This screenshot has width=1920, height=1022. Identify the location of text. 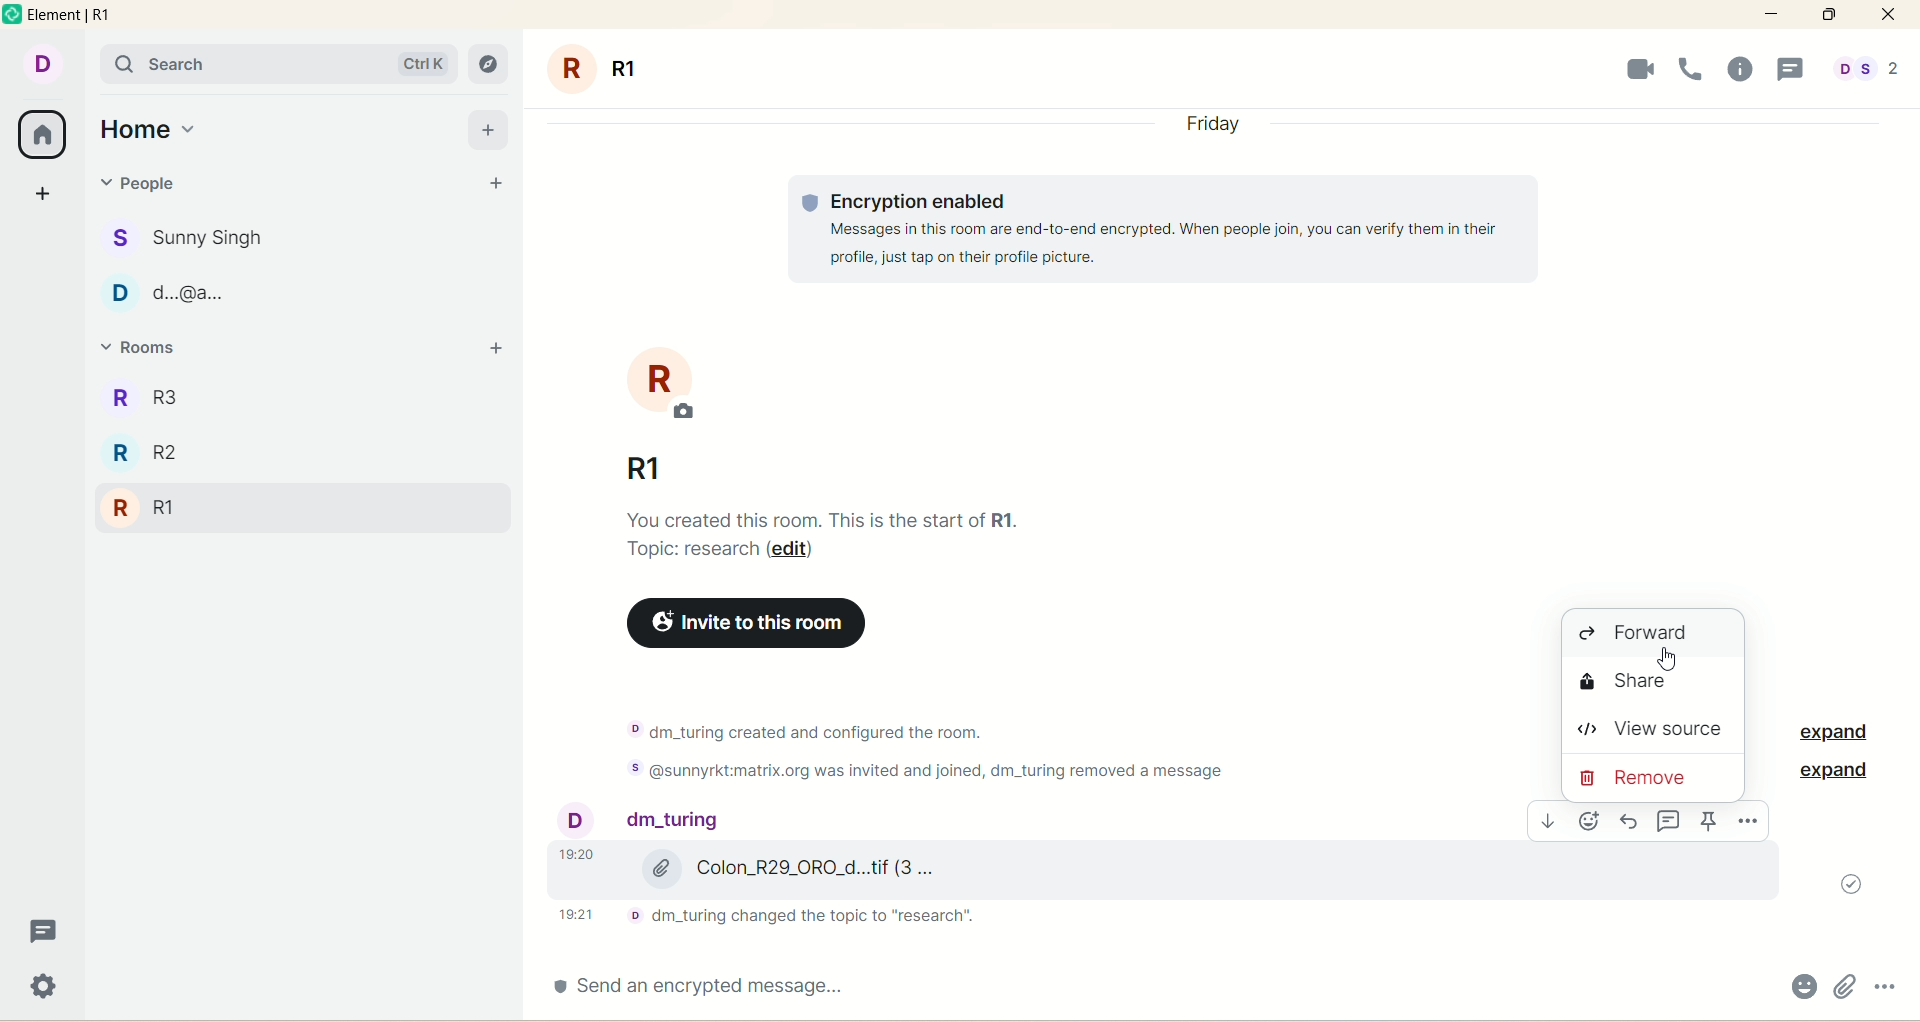
(1161, 231).